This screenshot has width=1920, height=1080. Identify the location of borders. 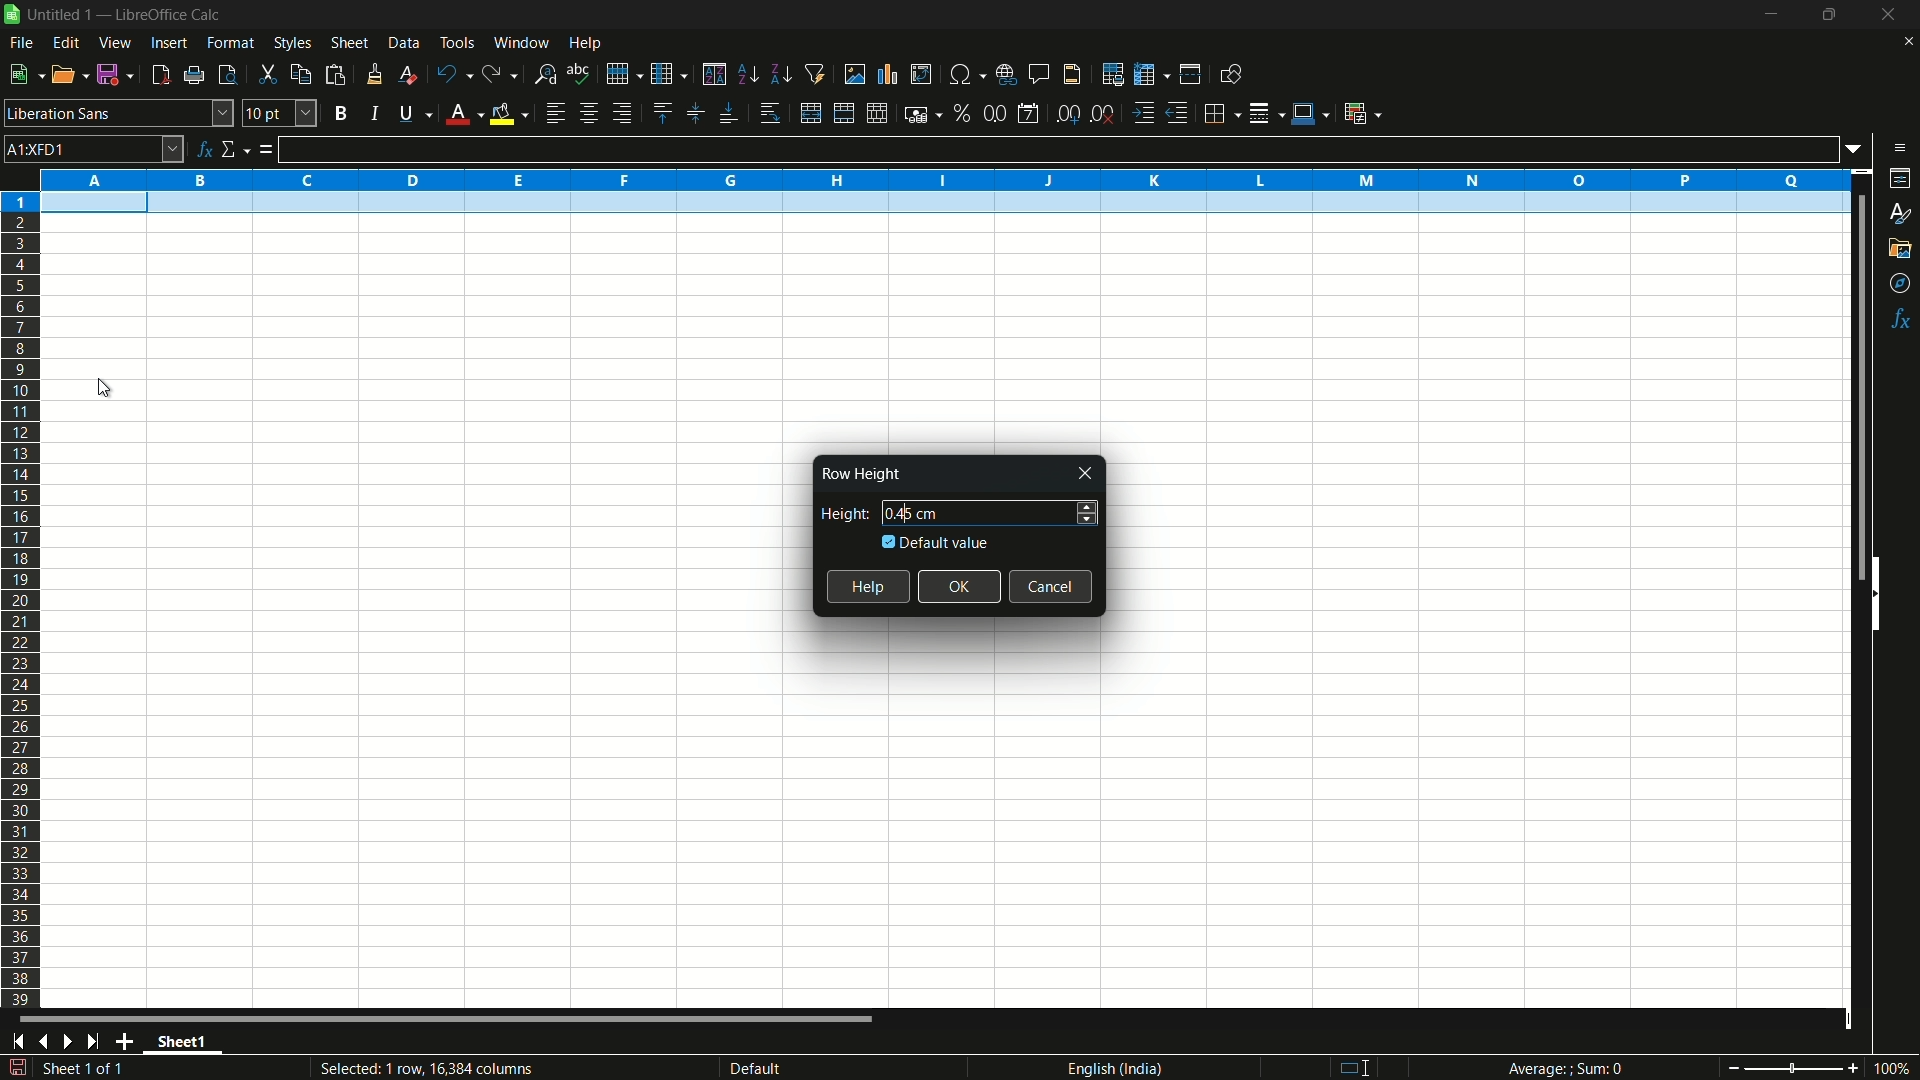
(1223, 111).